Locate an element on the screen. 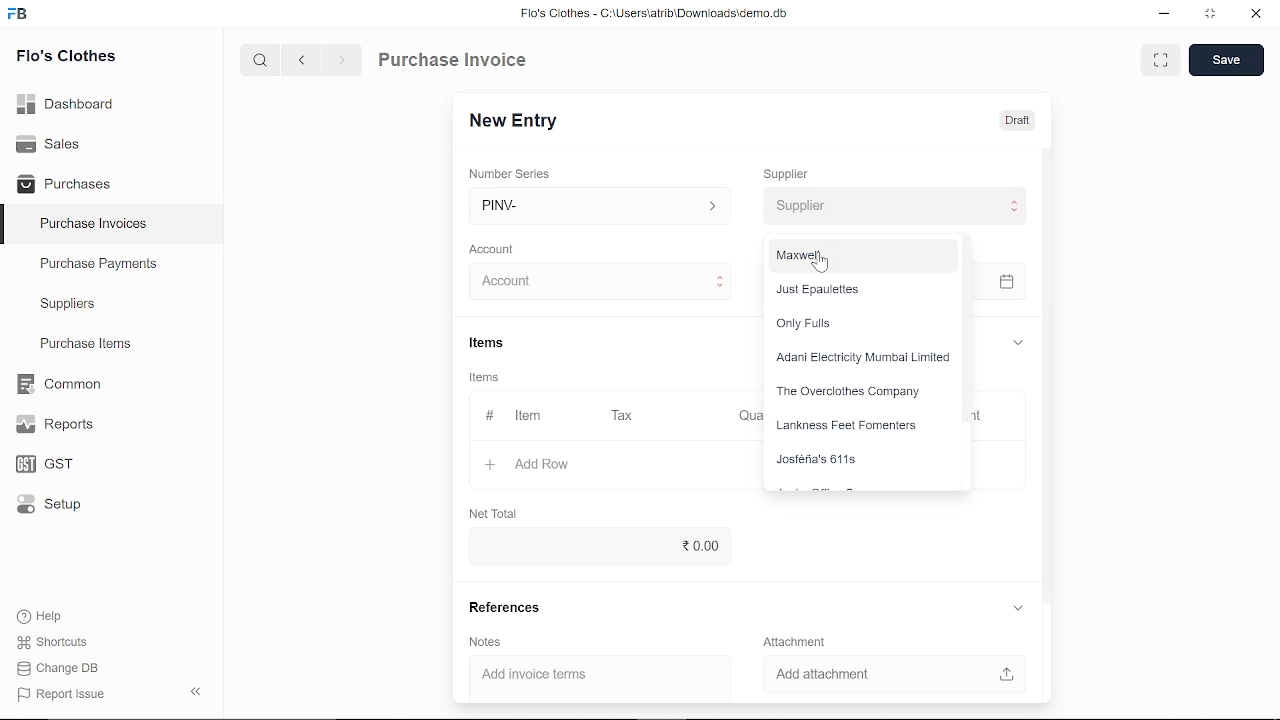  Purchase Payments is located at coordinates (112, 268).